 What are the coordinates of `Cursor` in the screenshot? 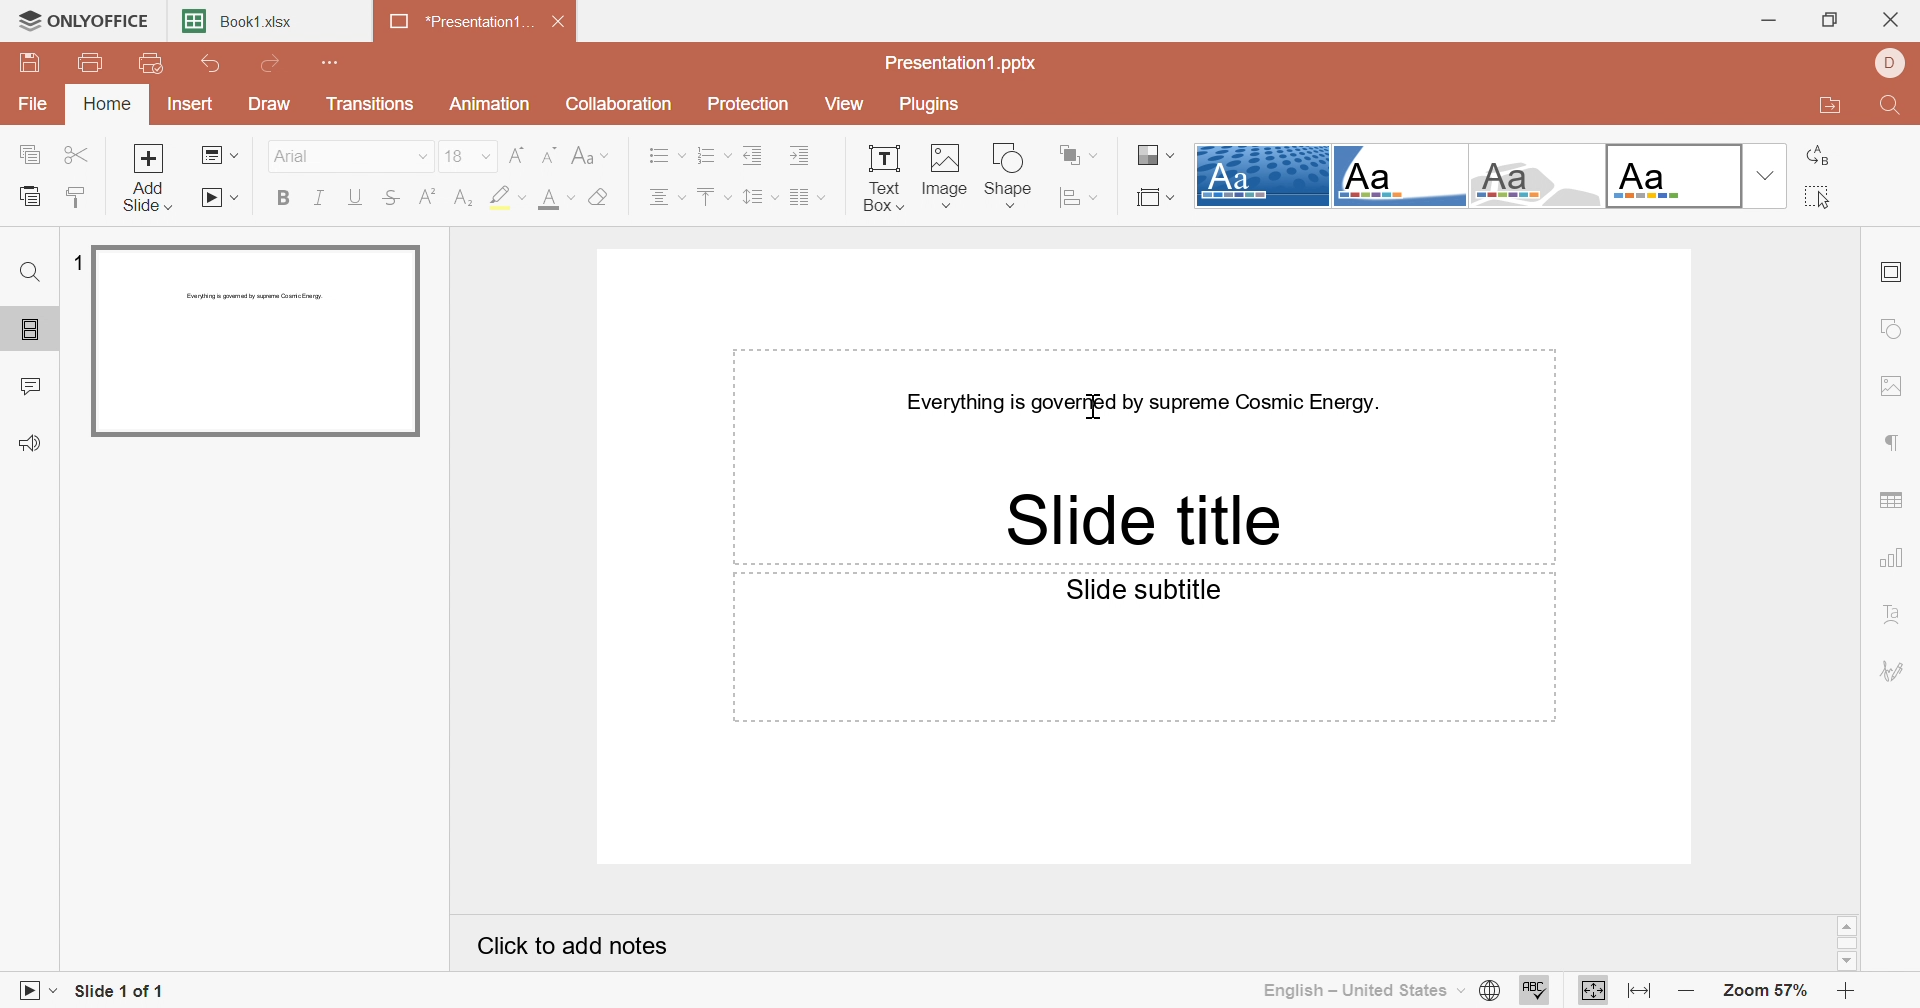 It's located at (1092, 406).